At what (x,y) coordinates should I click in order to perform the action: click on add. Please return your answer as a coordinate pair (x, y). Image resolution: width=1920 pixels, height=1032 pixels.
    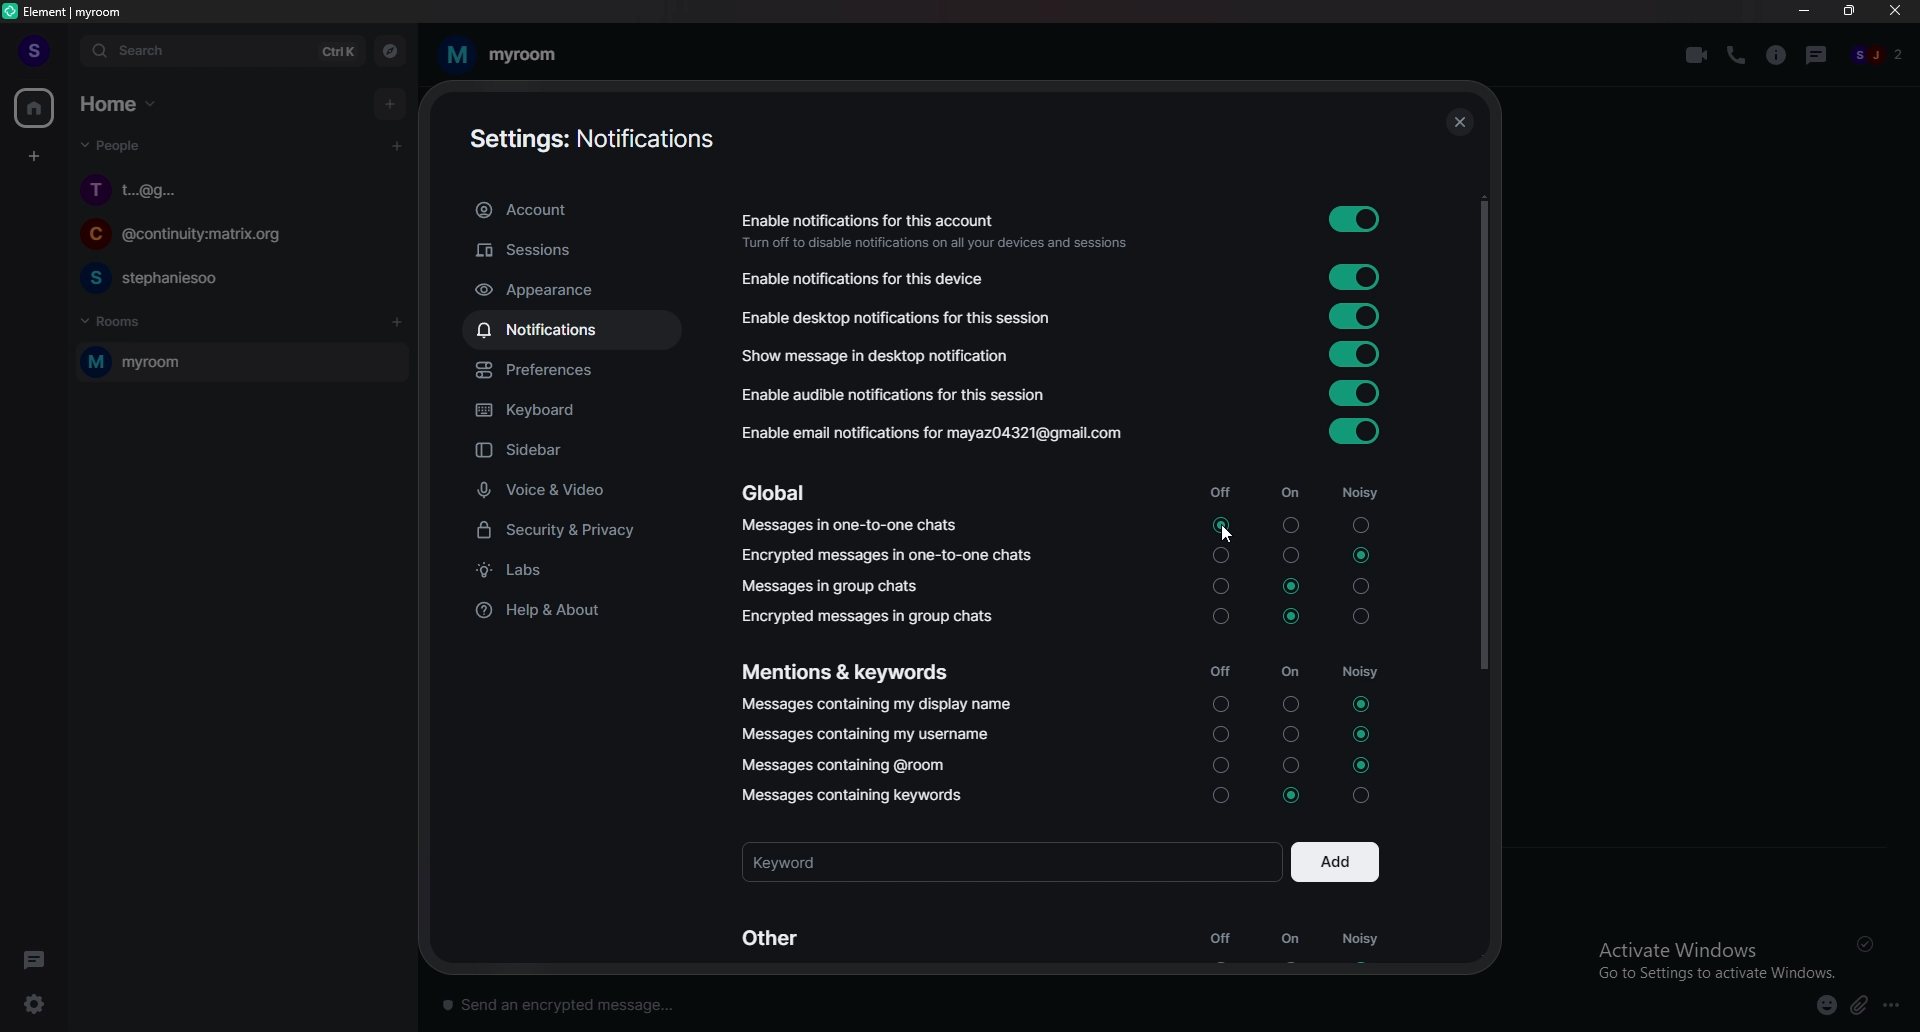
    Looking at the image, I should click on (1335, 861).